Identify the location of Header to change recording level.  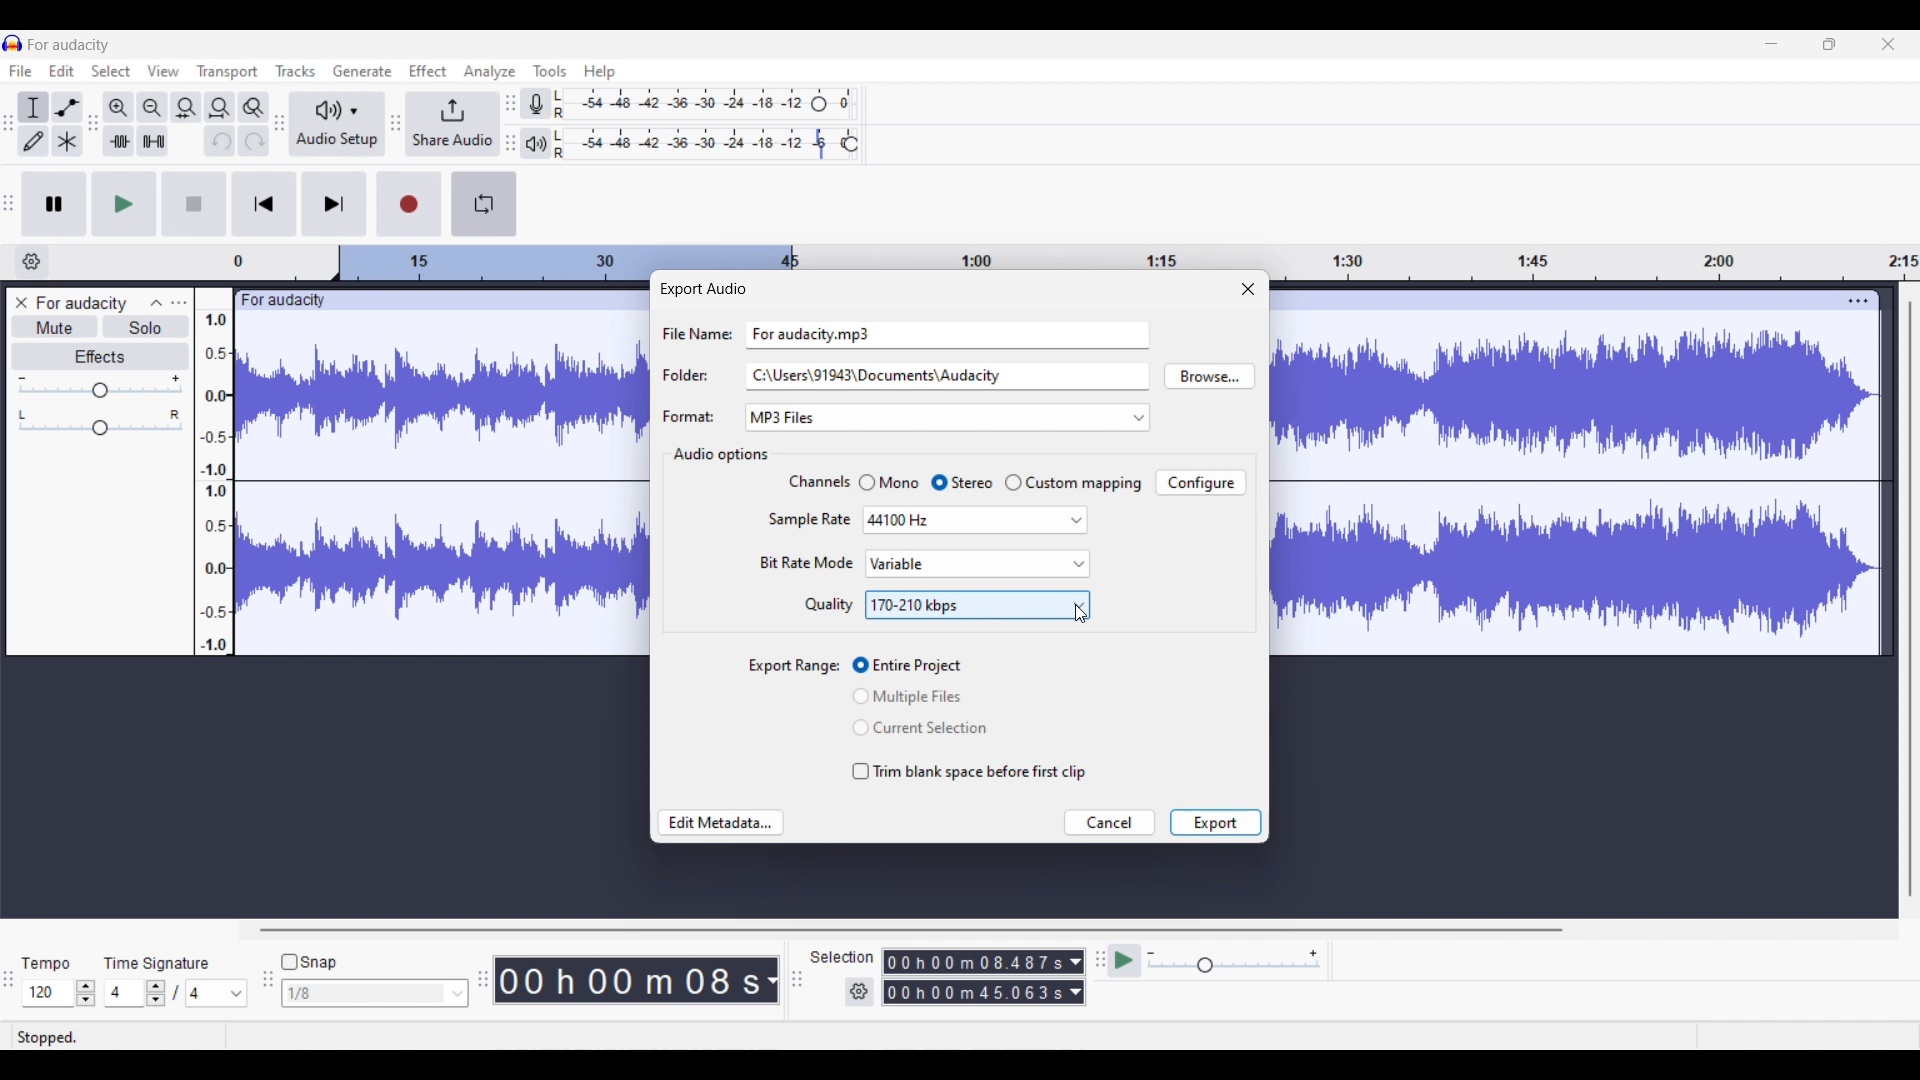
(819, 104).